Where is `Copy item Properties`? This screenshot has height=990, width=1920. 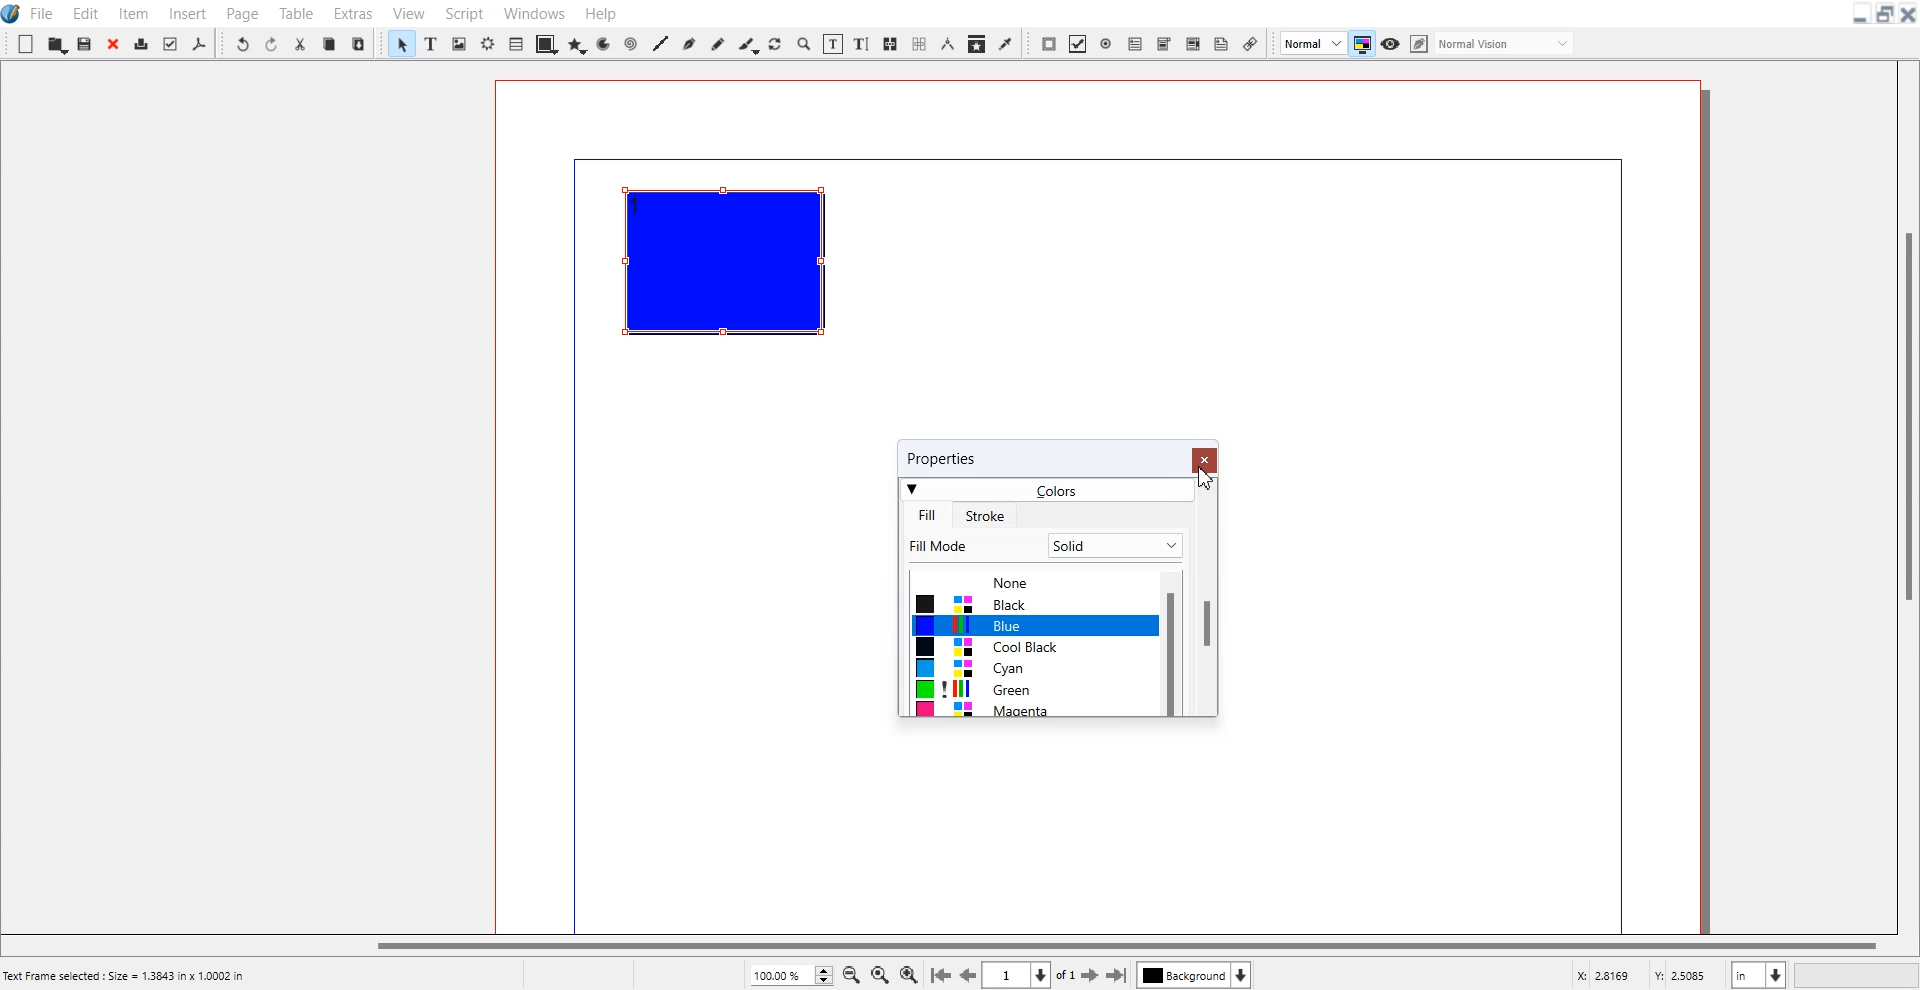 Copy item Properties is located at coordinates (976, 43).